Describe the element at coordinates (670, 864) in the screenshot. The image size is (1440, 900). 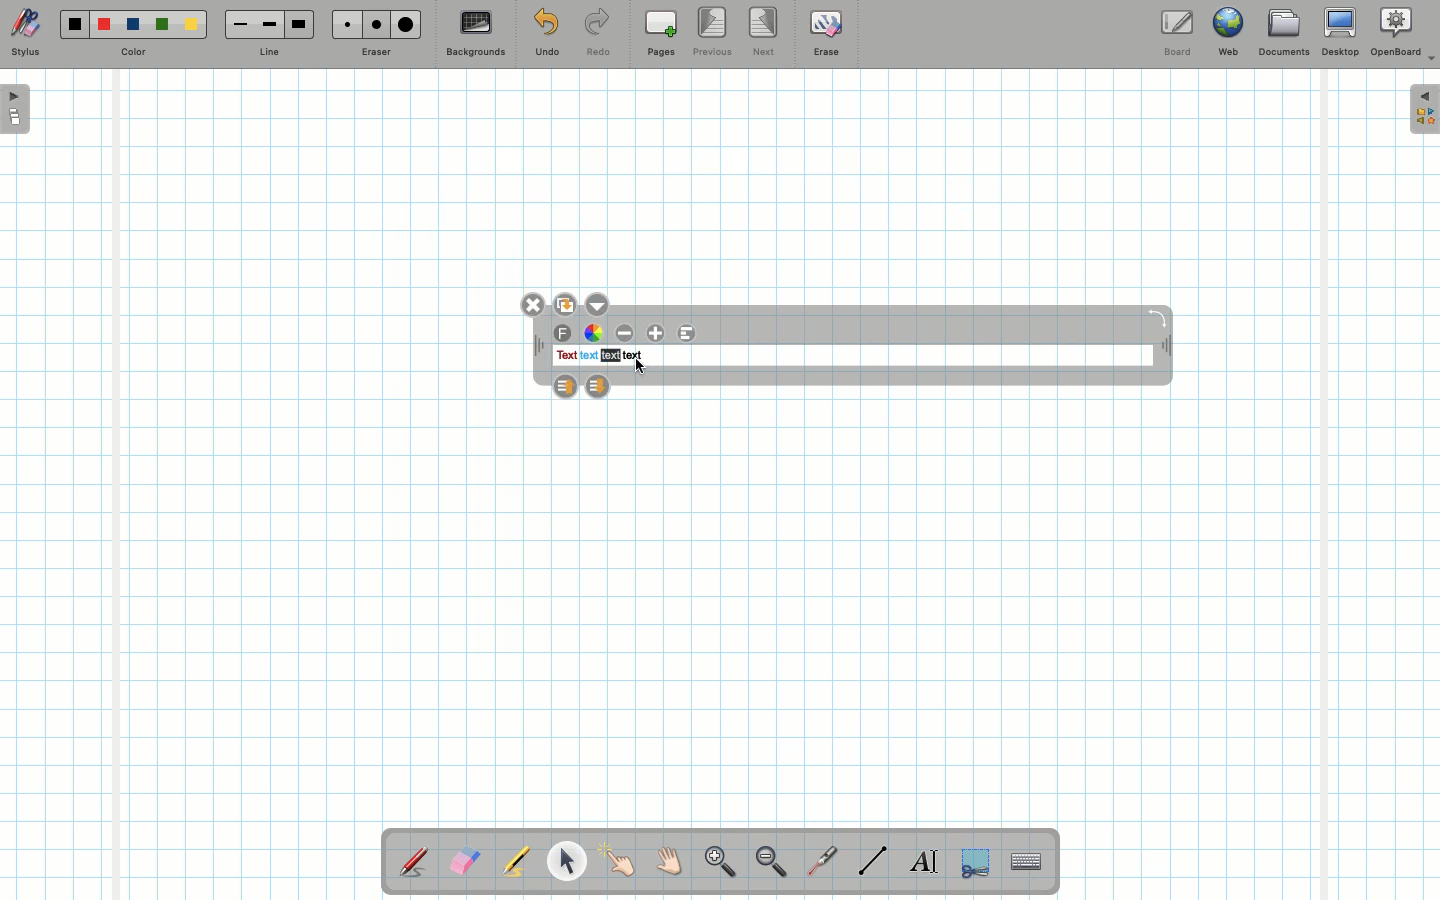
I see `Grab` at that location.